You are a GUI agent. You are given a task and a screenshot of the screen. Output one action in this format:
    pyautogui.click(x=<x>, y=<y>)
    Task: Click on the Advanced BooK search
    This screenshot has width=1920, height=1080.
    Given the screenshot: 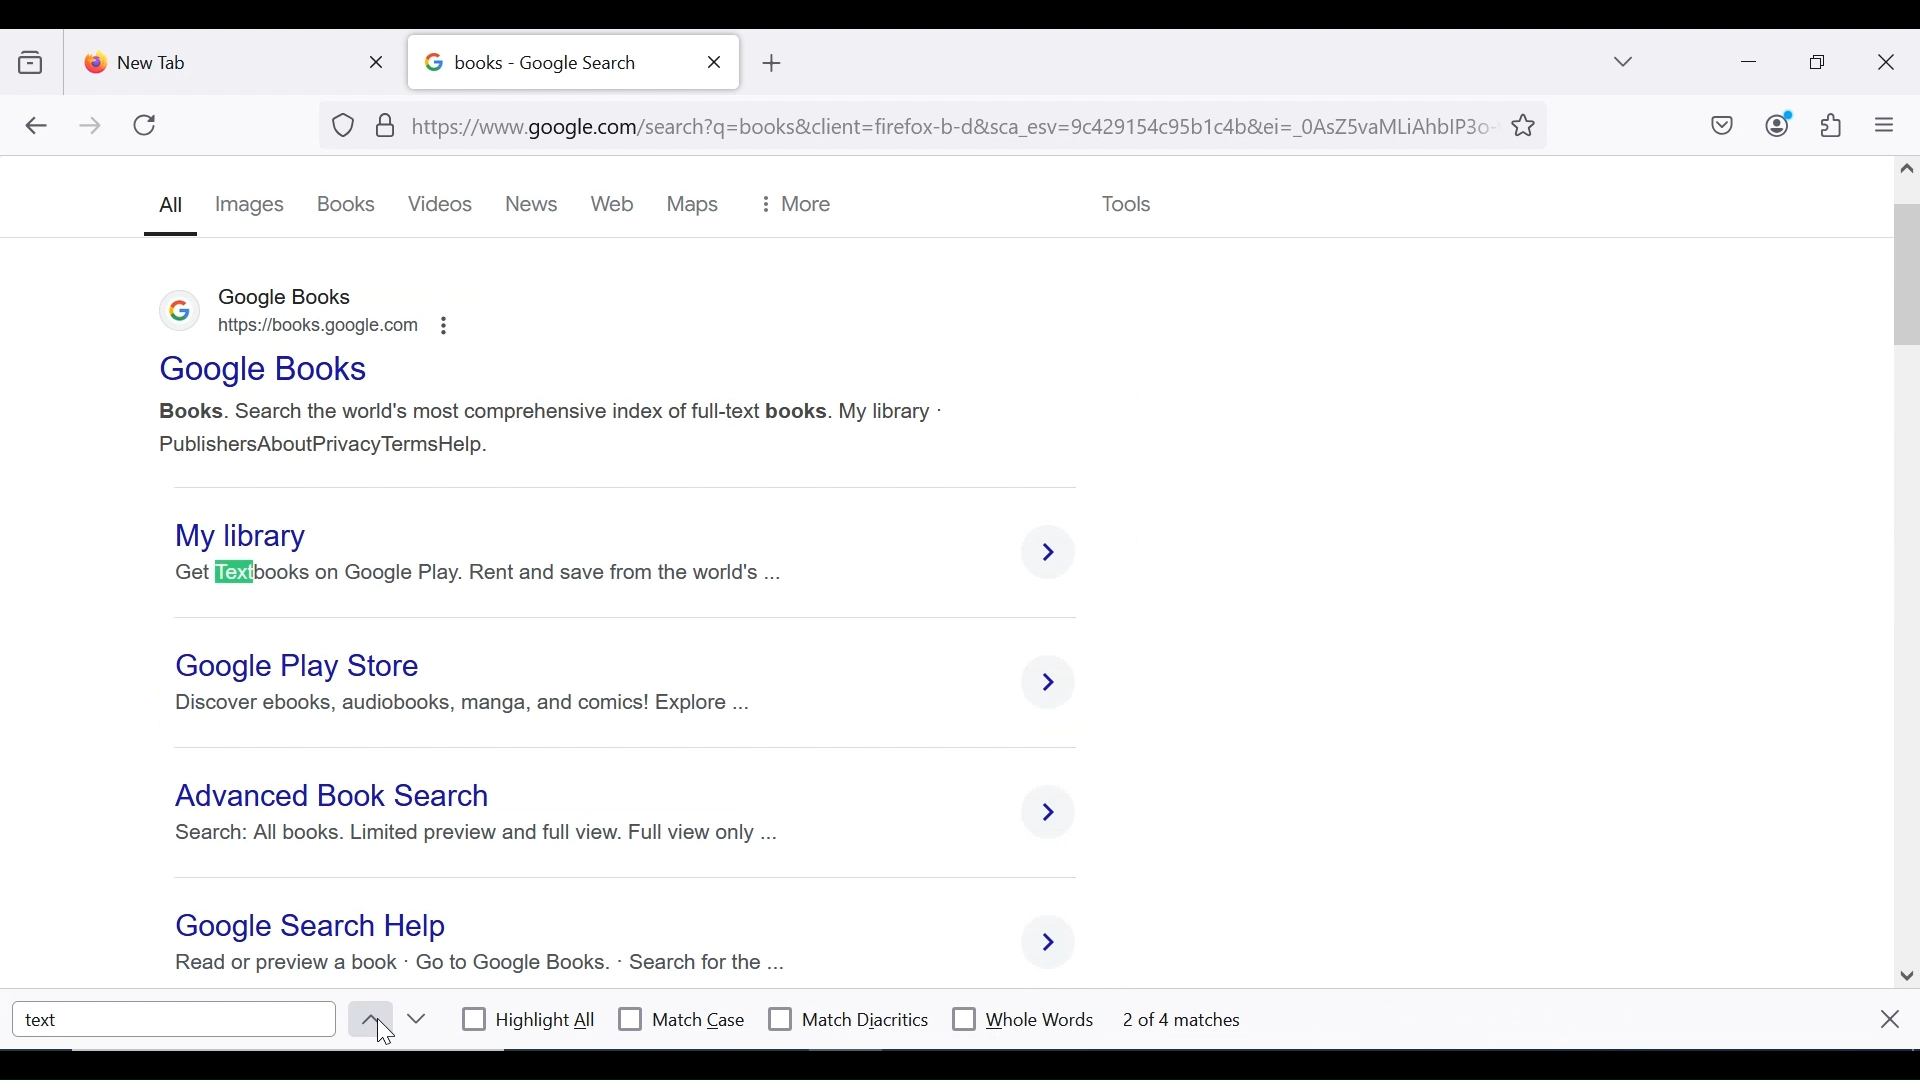 What is the action you would take?
    pyautogui.click(x=338, y=799)
    